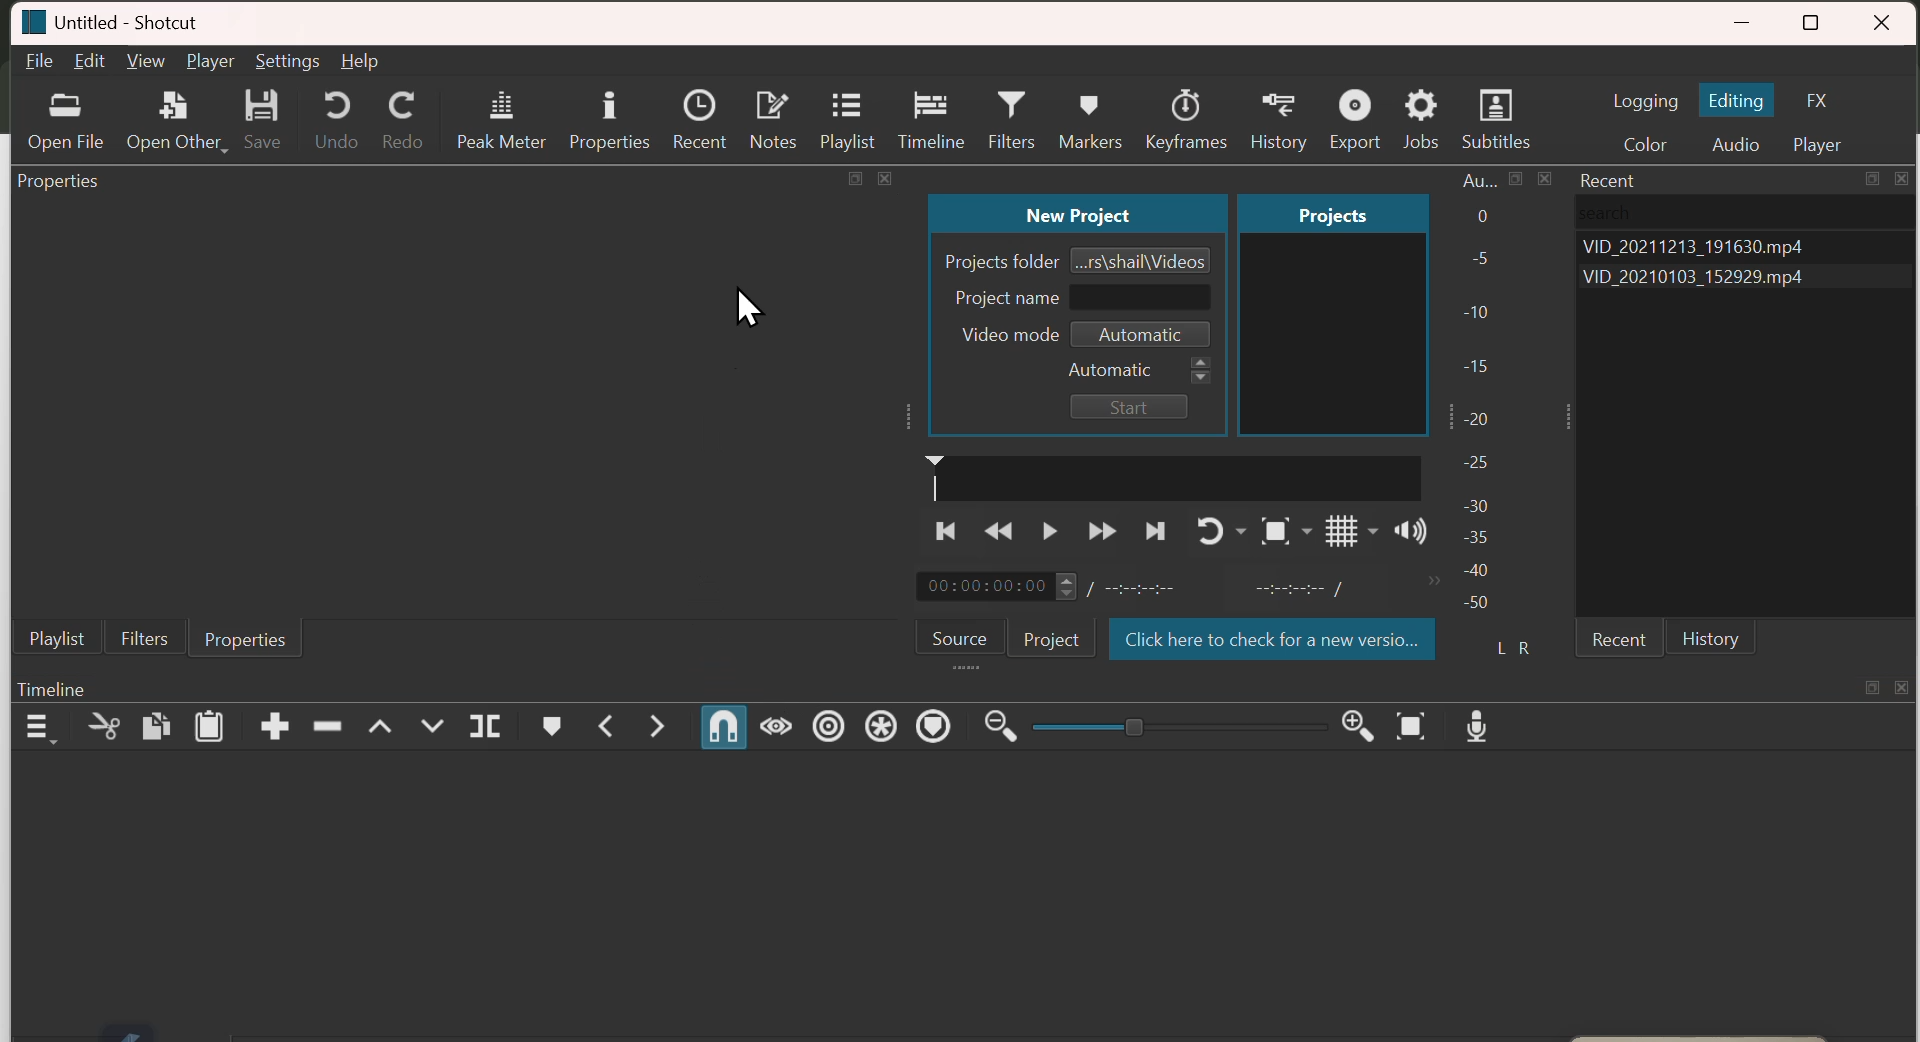  What do you see at coordinates (1286, 532) in the screenshot?
I see `focus` at bounding box center [1286, 532].